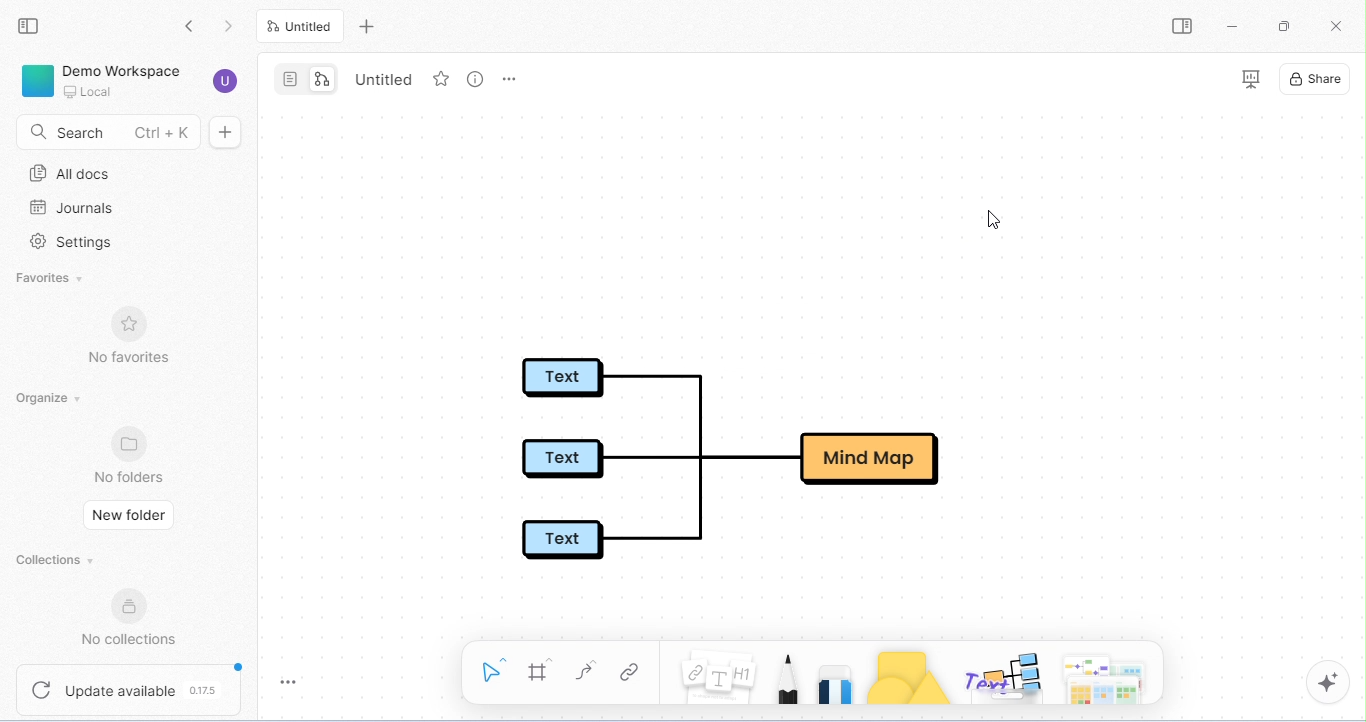  Describe the element at coordinates (995, 221) in the screenshot. I see `cursor` at that location.